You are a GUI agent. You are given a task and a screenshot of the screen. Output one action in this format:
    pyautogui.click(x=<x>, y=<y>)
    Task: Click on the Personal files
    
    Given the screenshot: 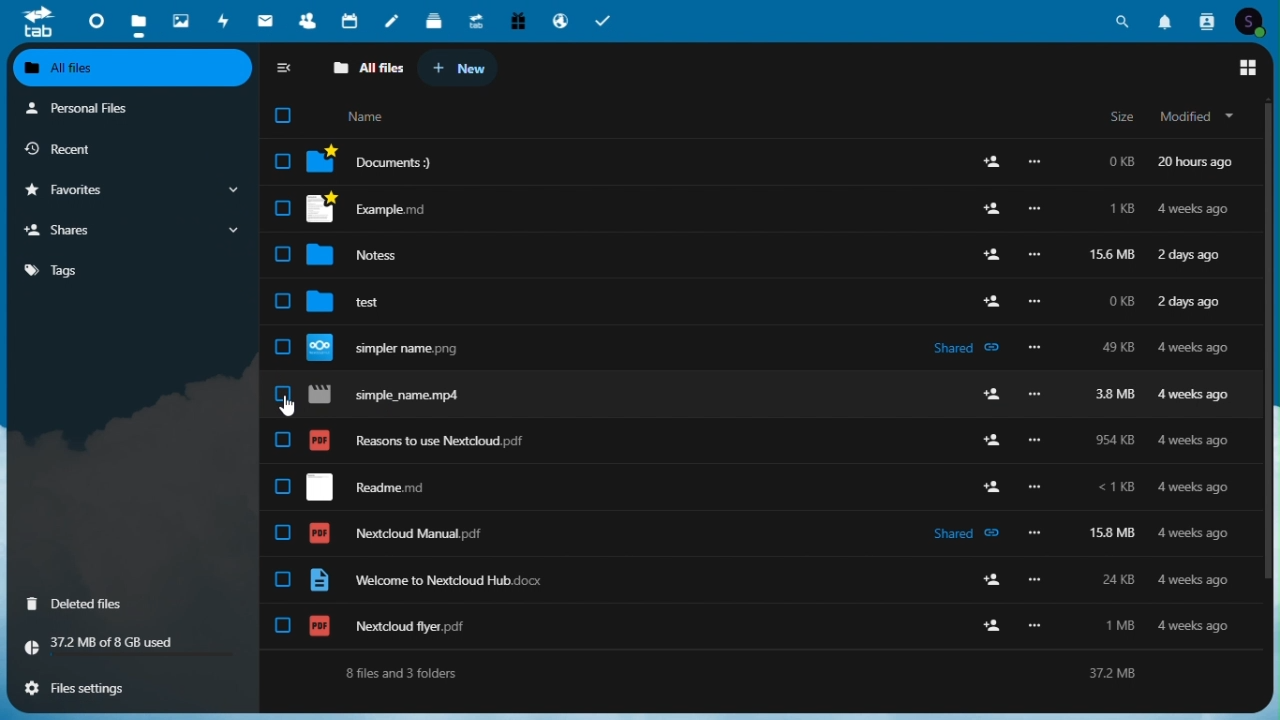 What is the action you would take?
    pyautogui.click(x=127, y=108)
    